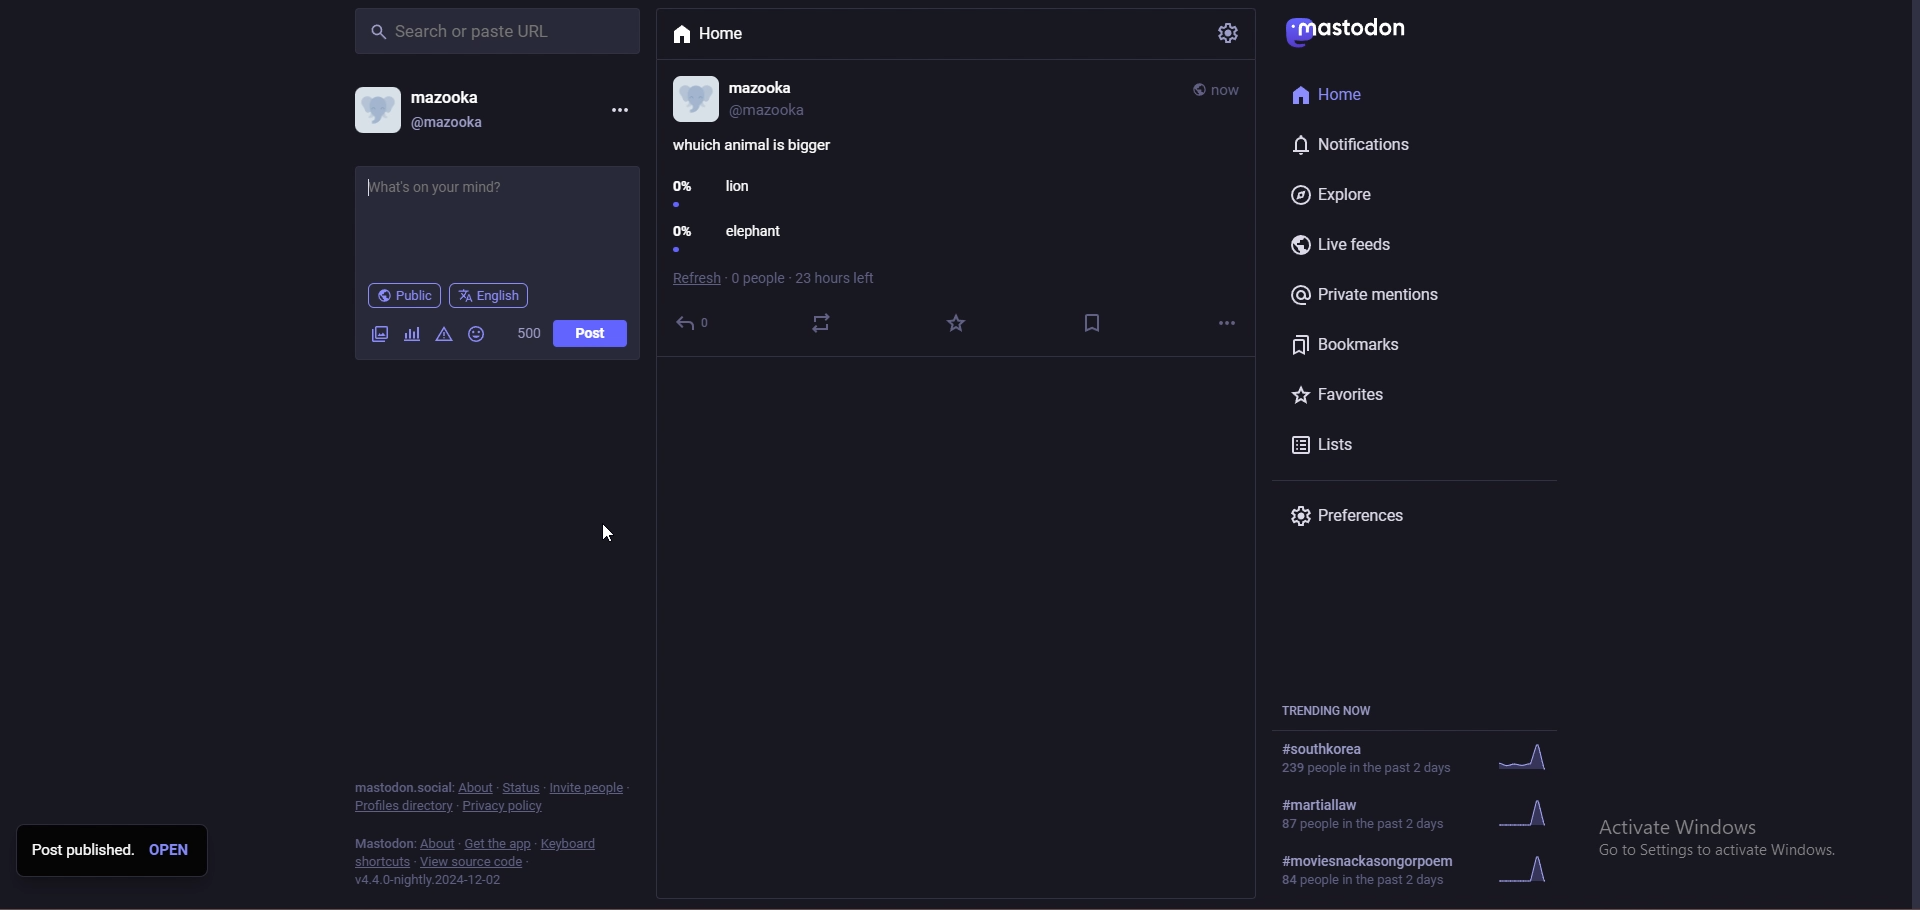 This screenshot has width=1920, height=910. I want to click on trend, so click(1428, 814).